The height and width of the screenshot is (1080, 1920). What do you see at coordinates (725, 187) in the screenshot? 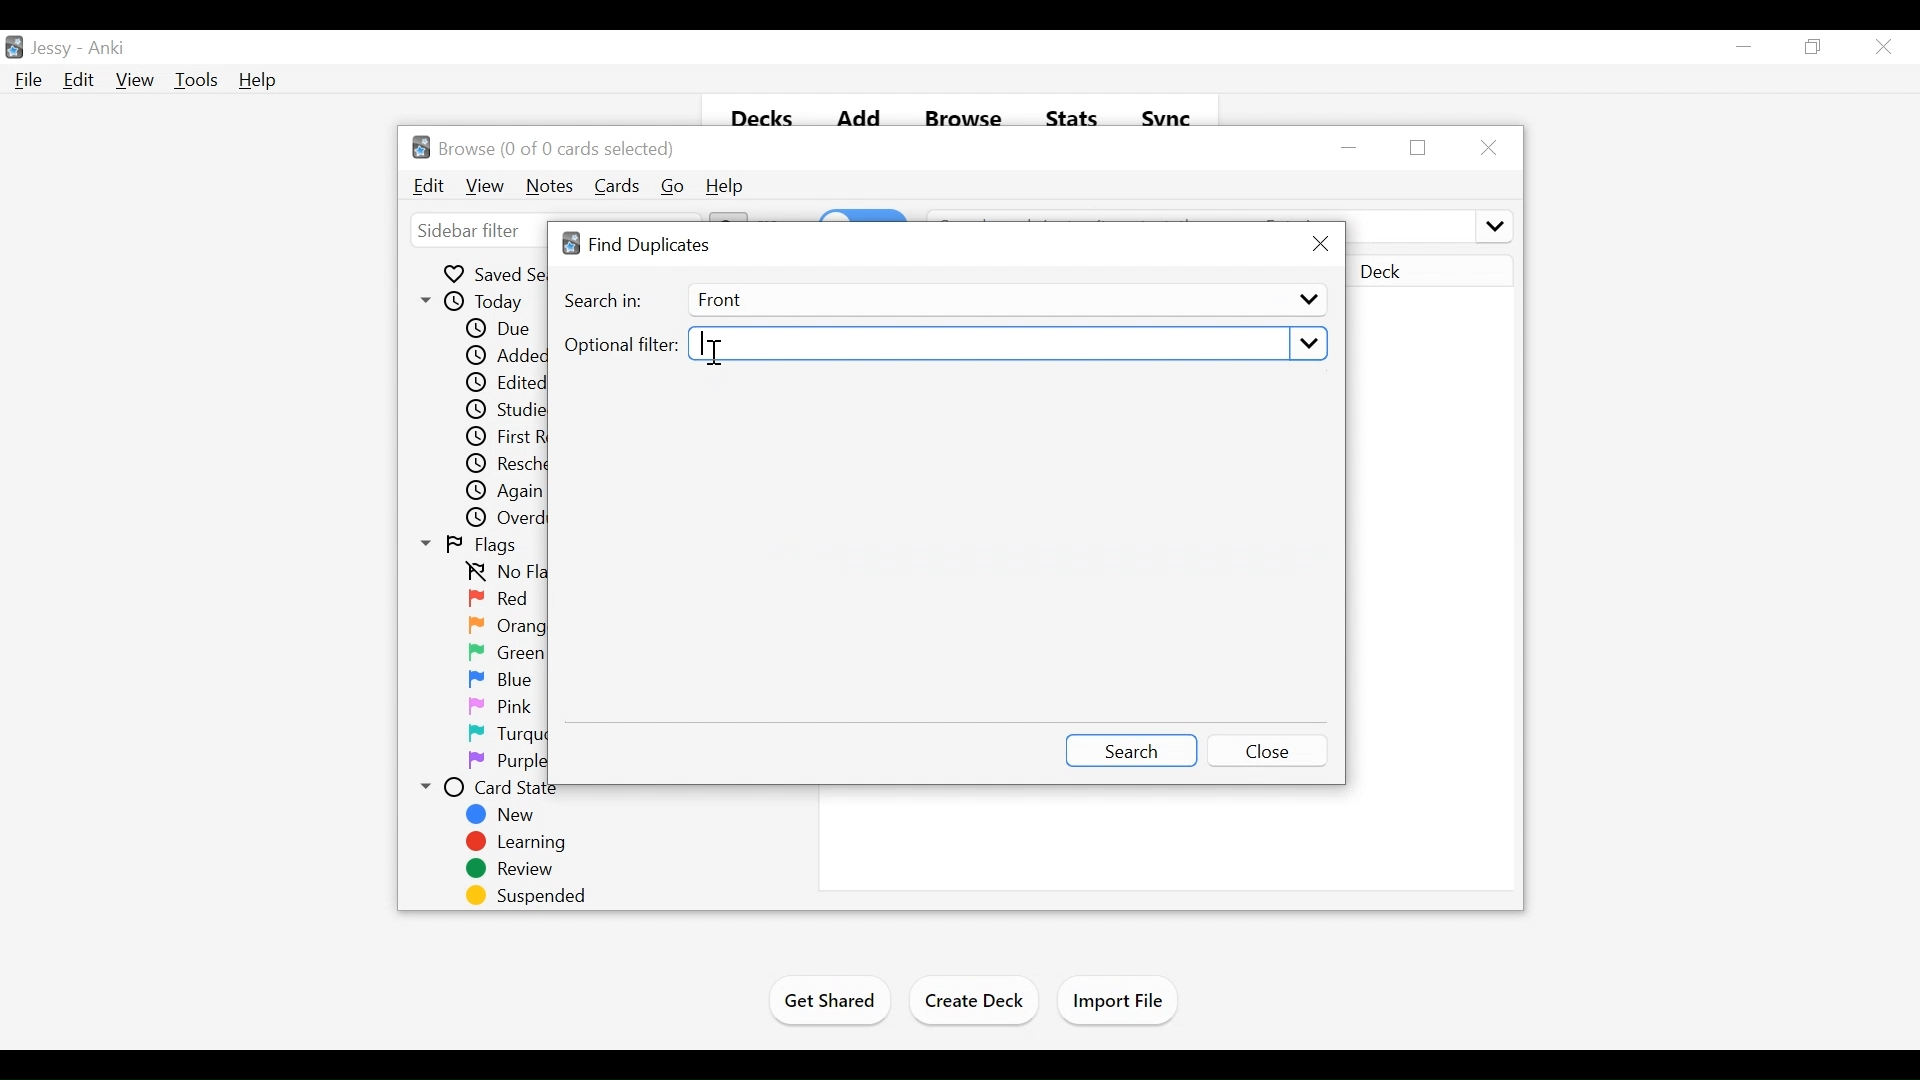
I see `Help` at bounding box center [725, 187].